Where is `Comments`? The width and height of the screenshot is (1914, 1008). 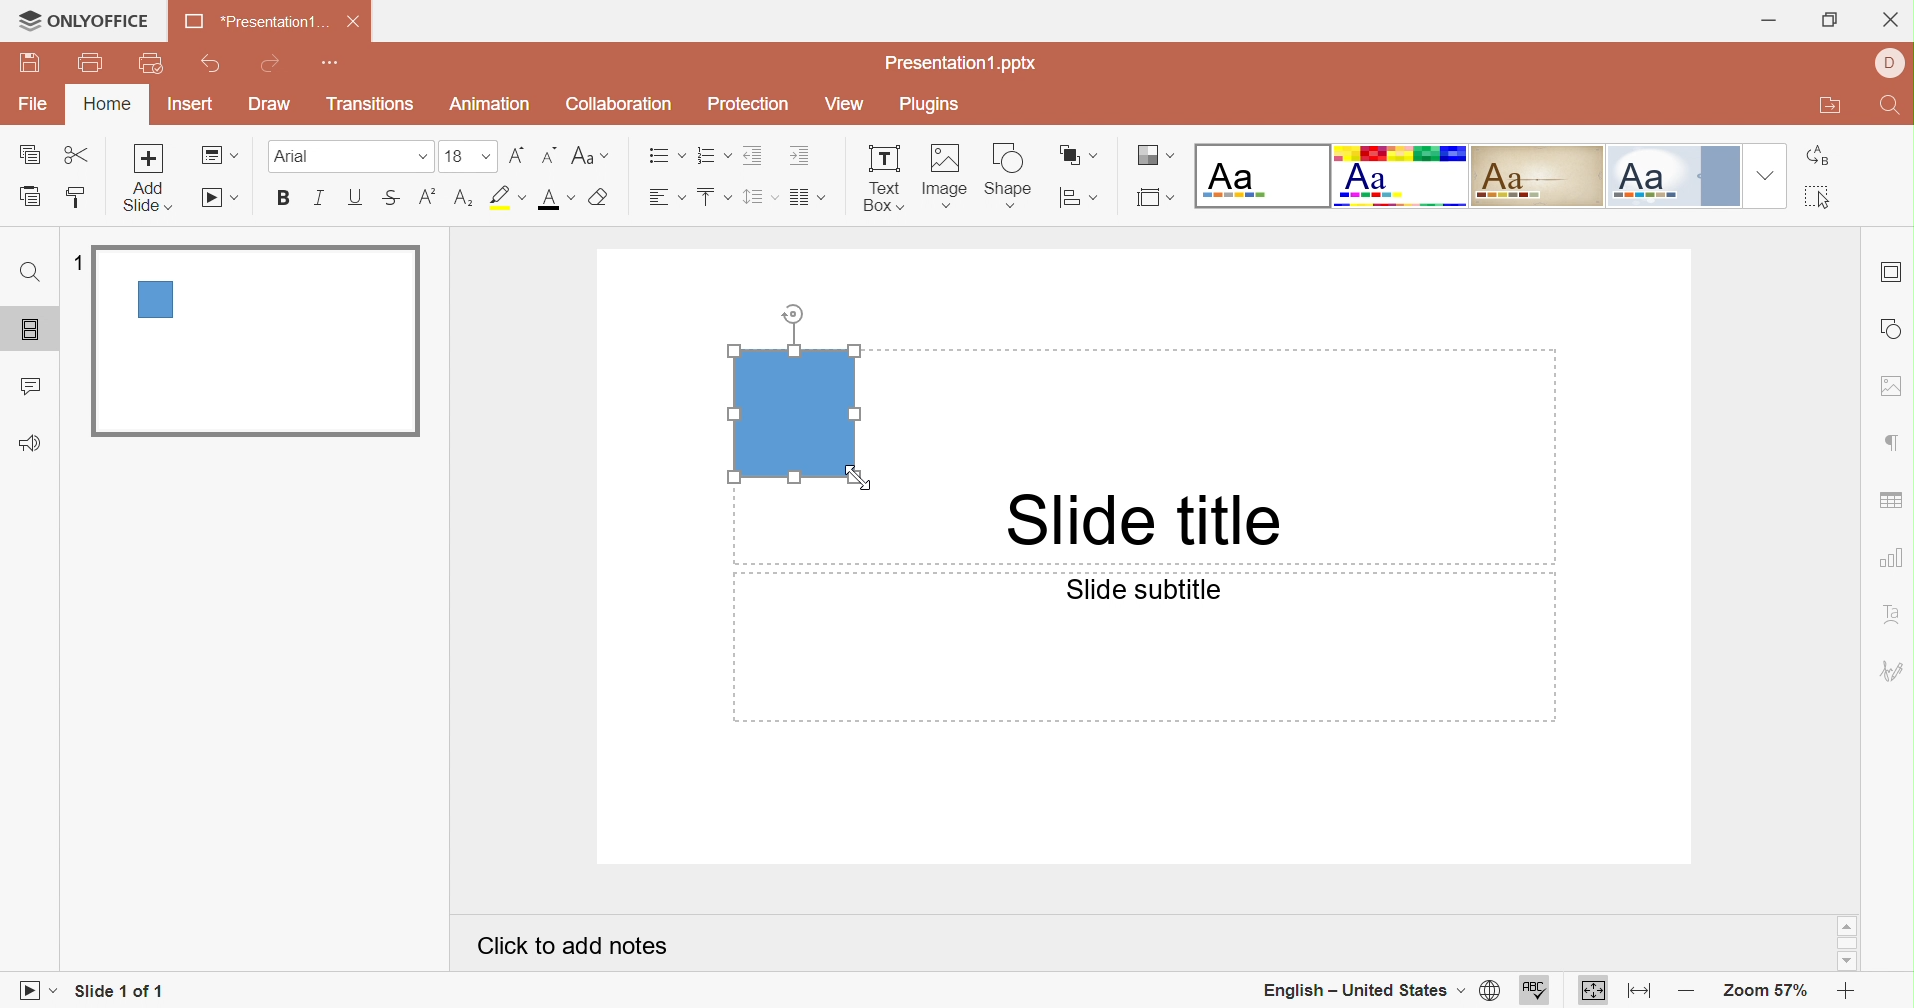
Comments is located at coordinates (29, 389).